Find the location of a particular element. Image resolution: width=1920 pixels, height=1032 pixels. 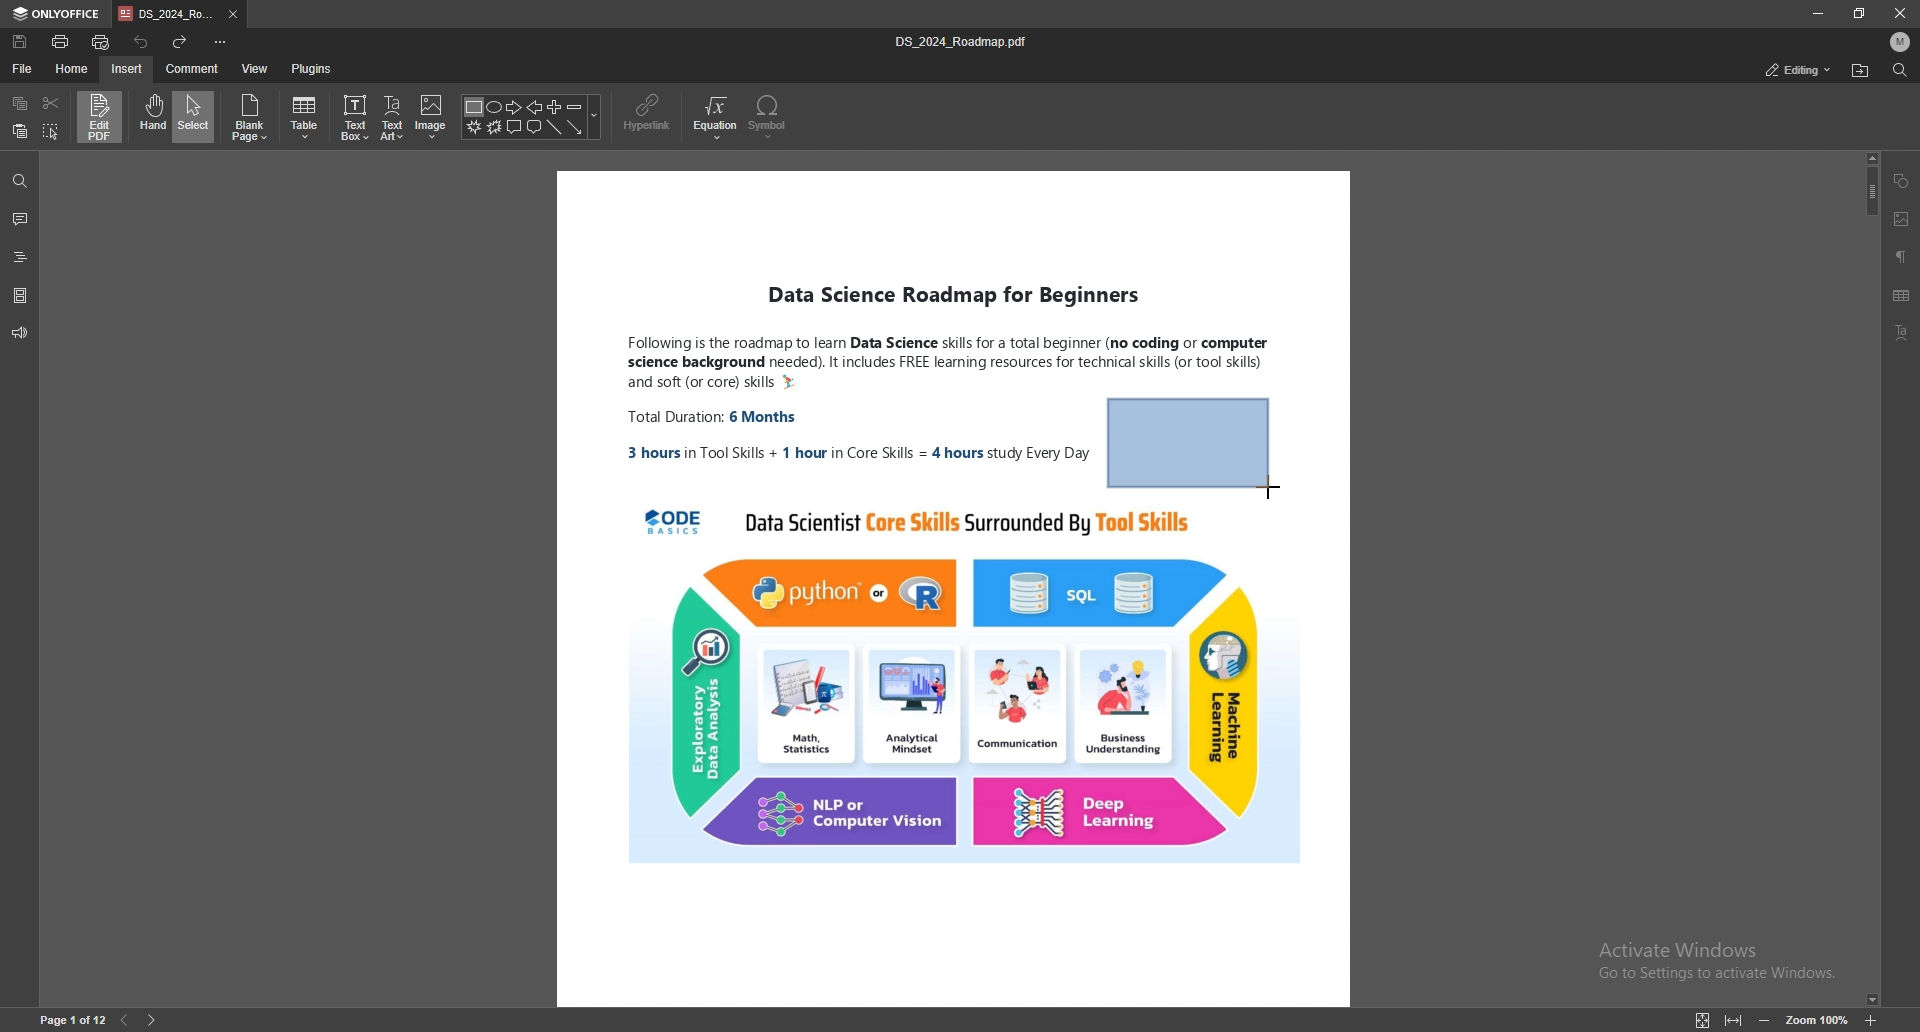

minimize is located at coordinates (1816, 13).